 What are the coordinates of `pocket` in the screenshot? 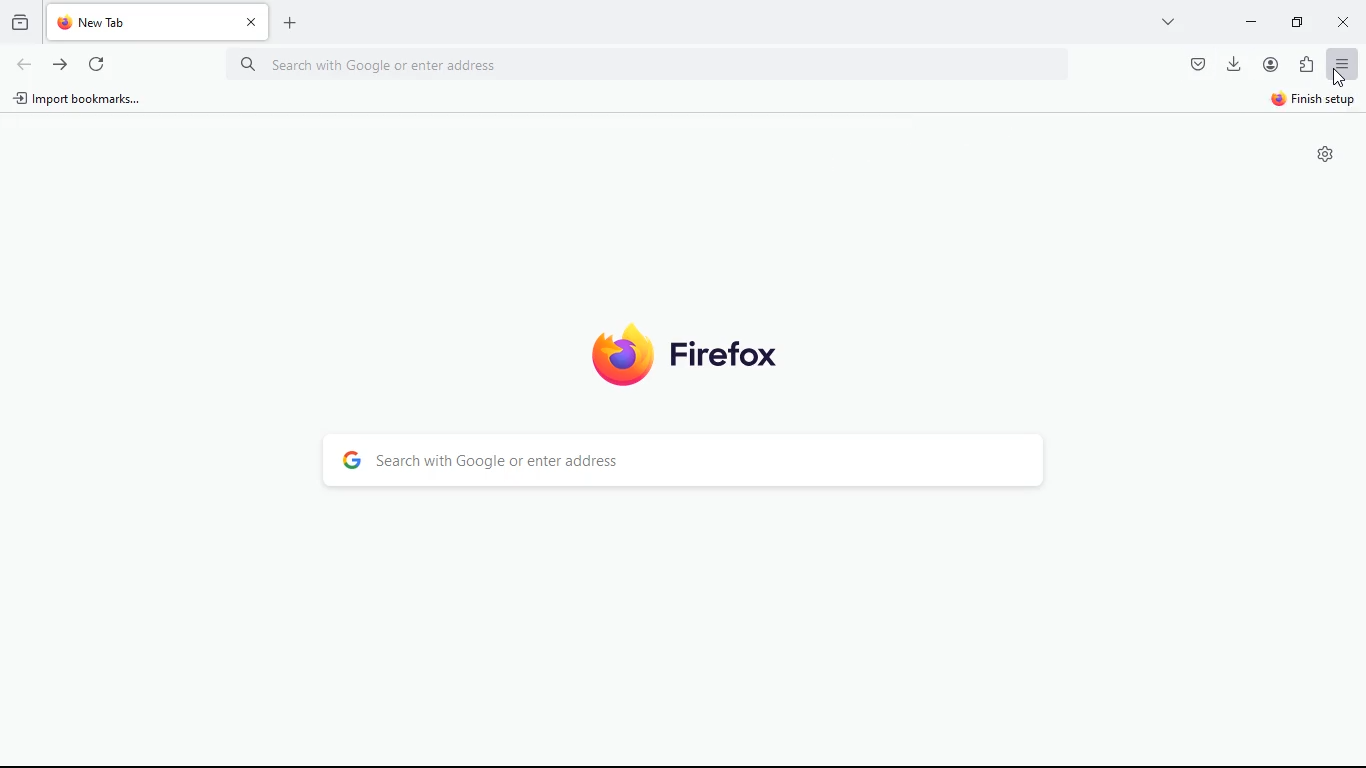 It's located at (1196, 63).